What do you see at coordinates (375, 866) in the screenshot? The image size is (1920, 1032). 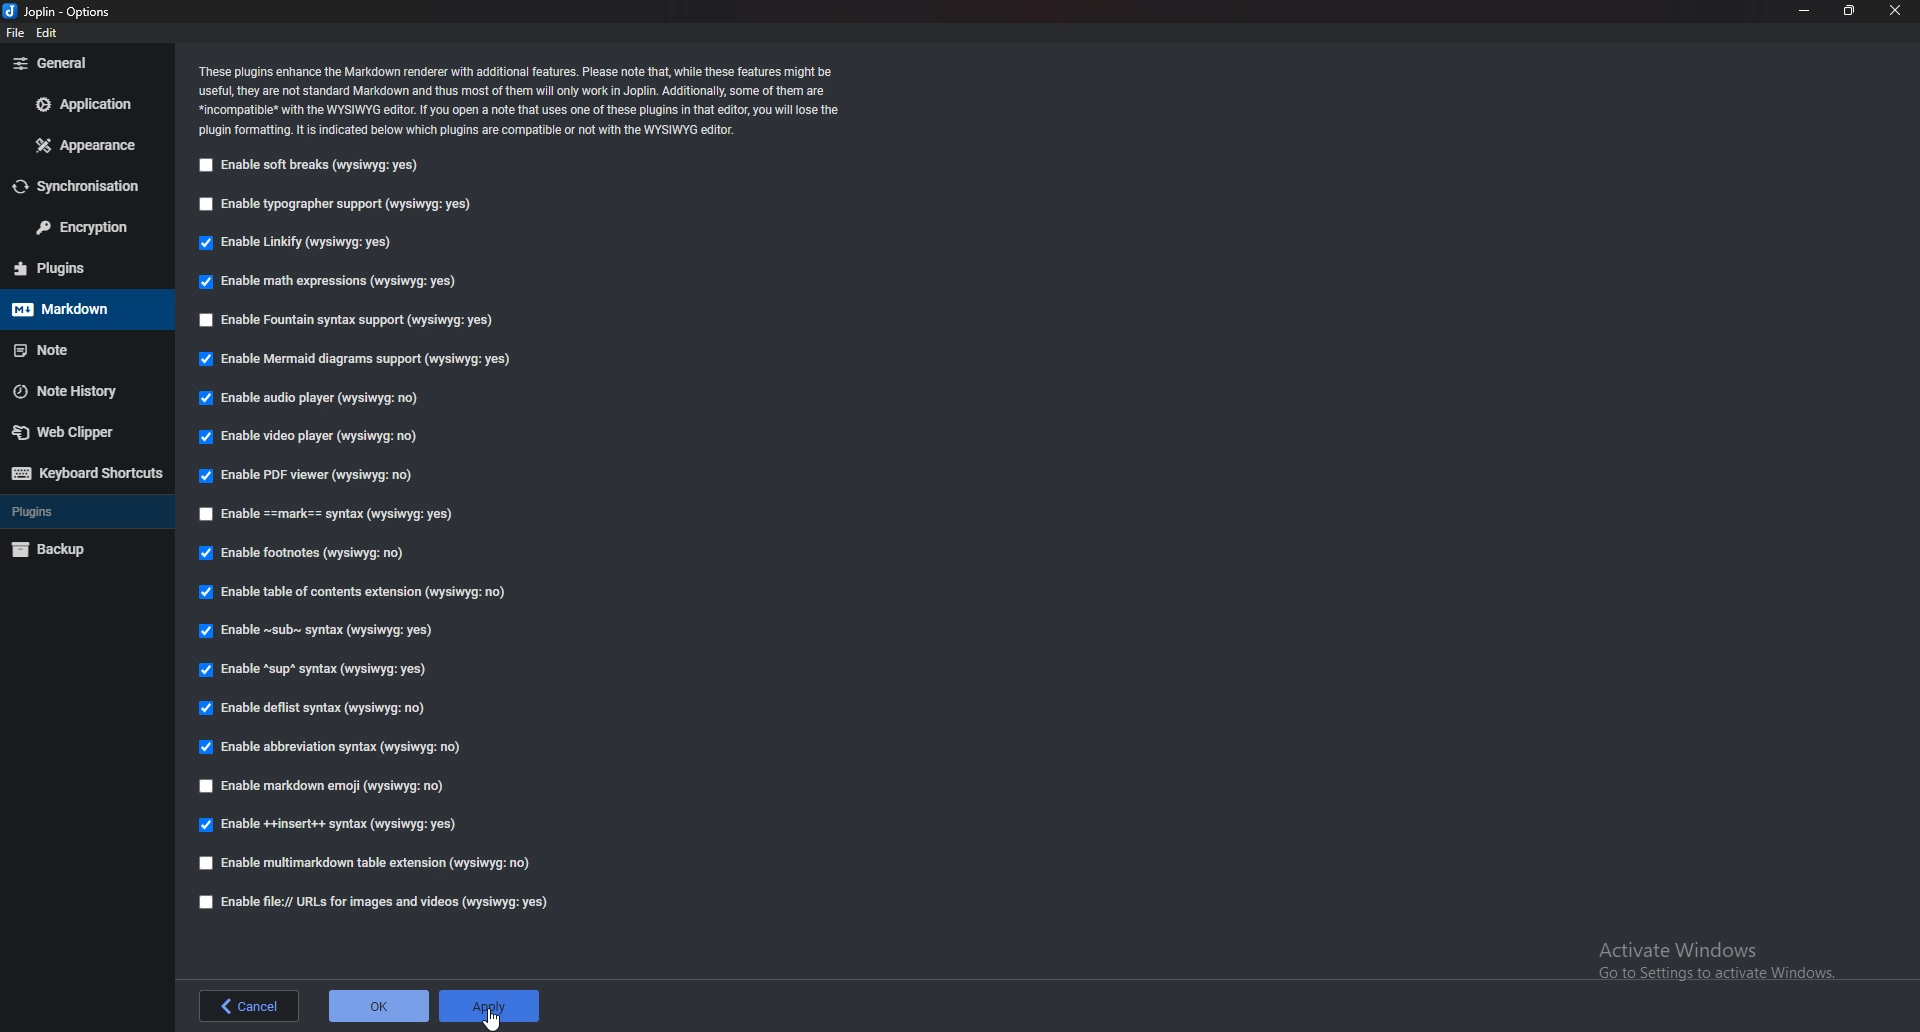 I see `enable multimarkdown table extensions` at bounding box center [375, 866].